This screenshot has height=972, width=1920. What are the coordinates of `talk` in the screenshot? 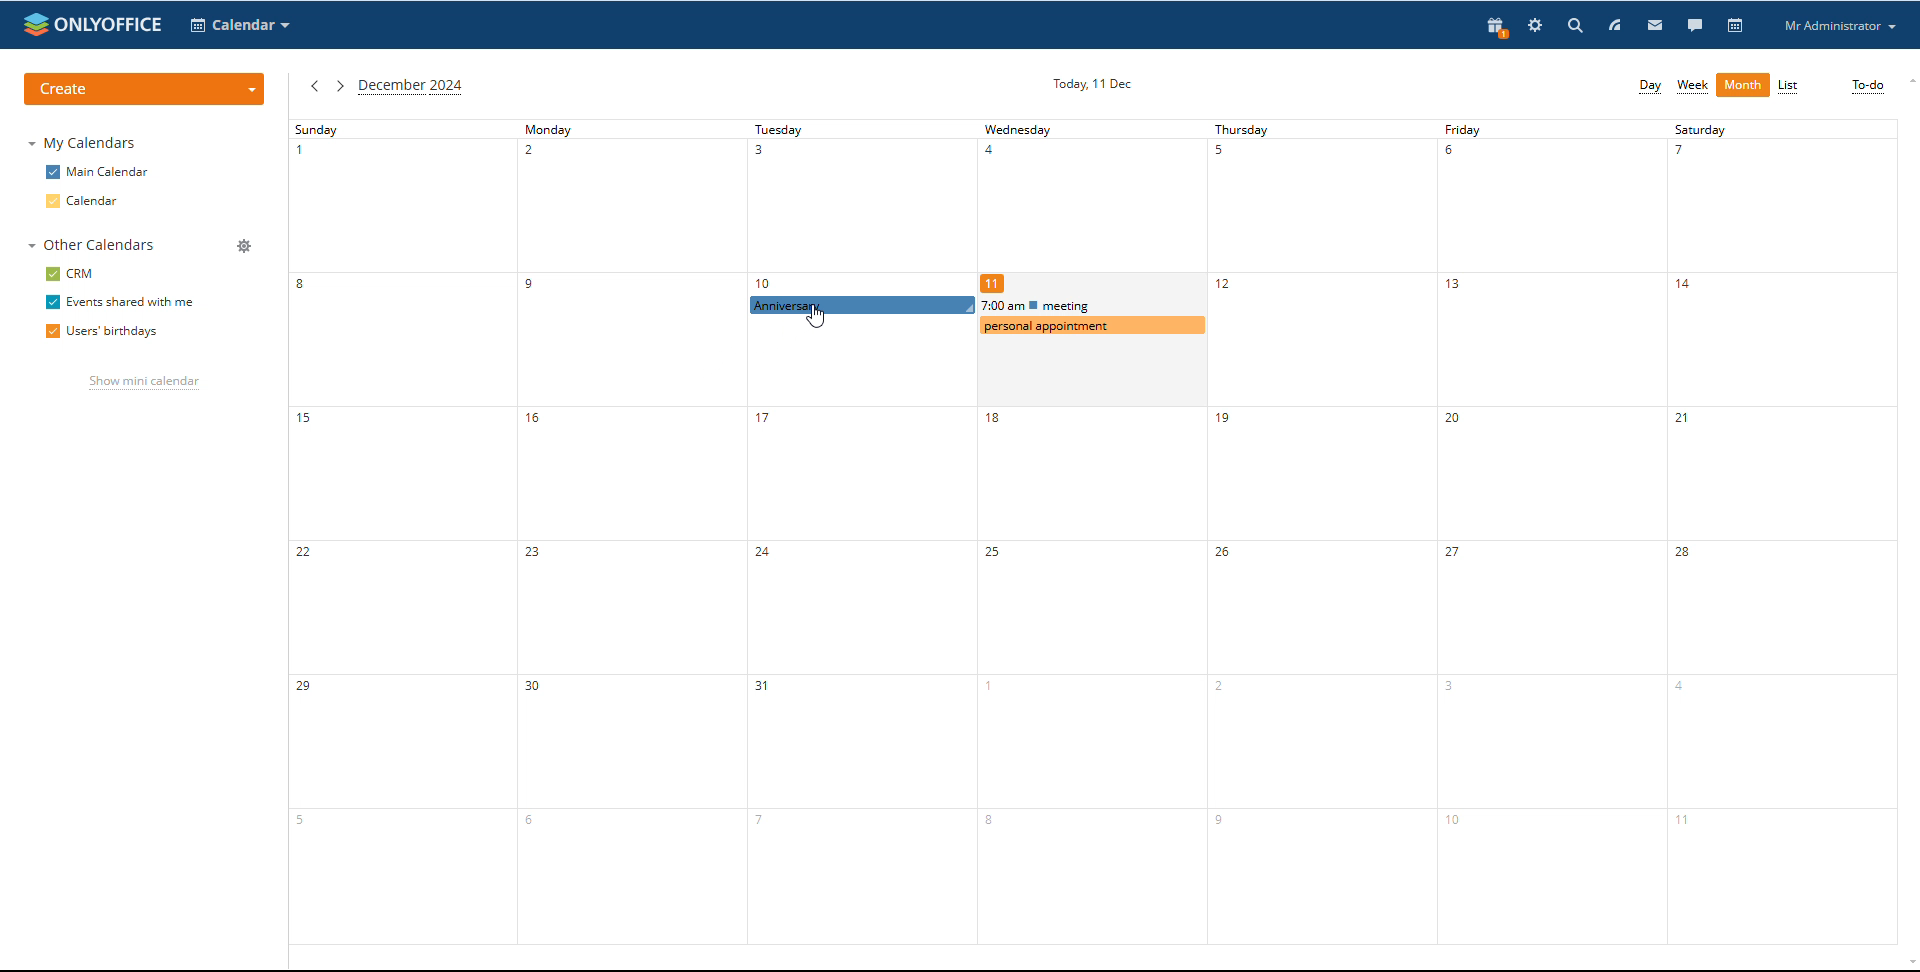 It's located at (1696, 25).